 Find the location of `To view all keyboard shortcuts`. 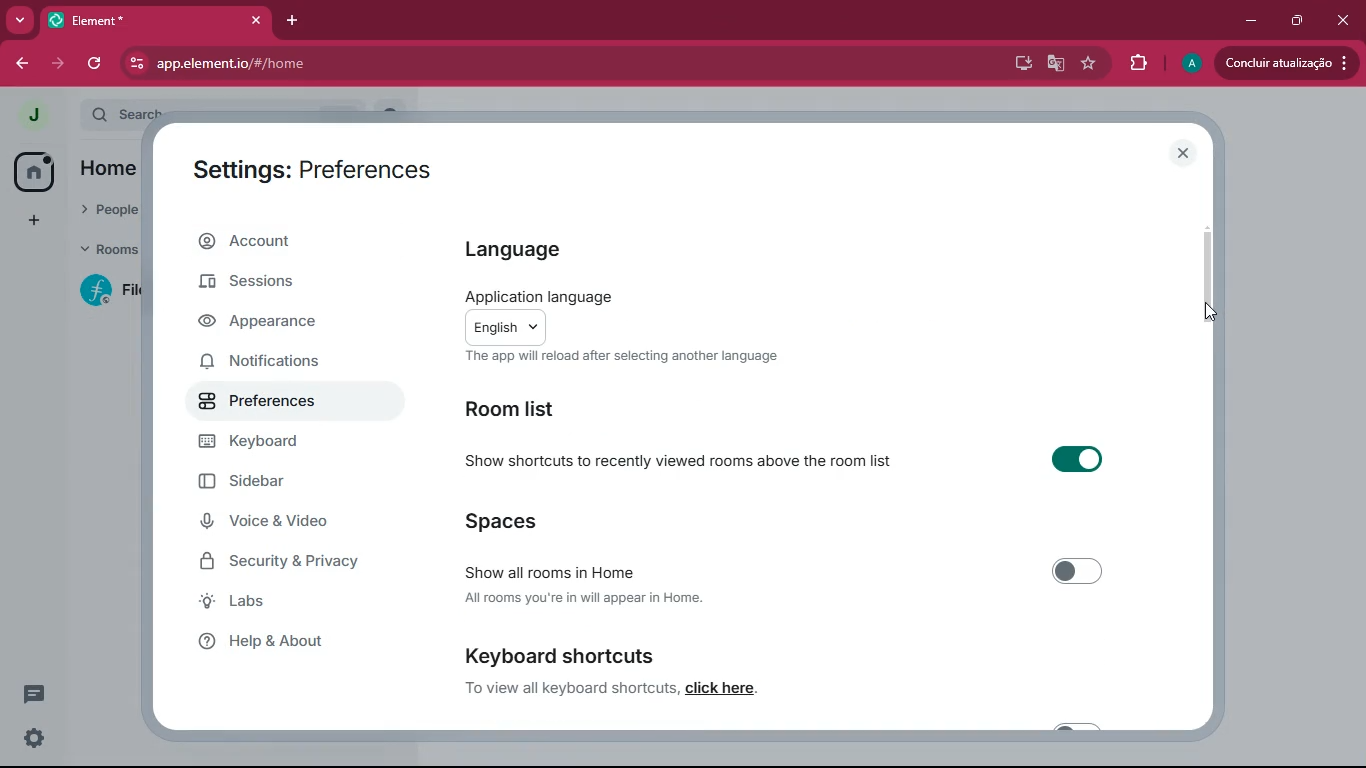

To view all keyboard shortcuts is located at coordinates (565, 687).